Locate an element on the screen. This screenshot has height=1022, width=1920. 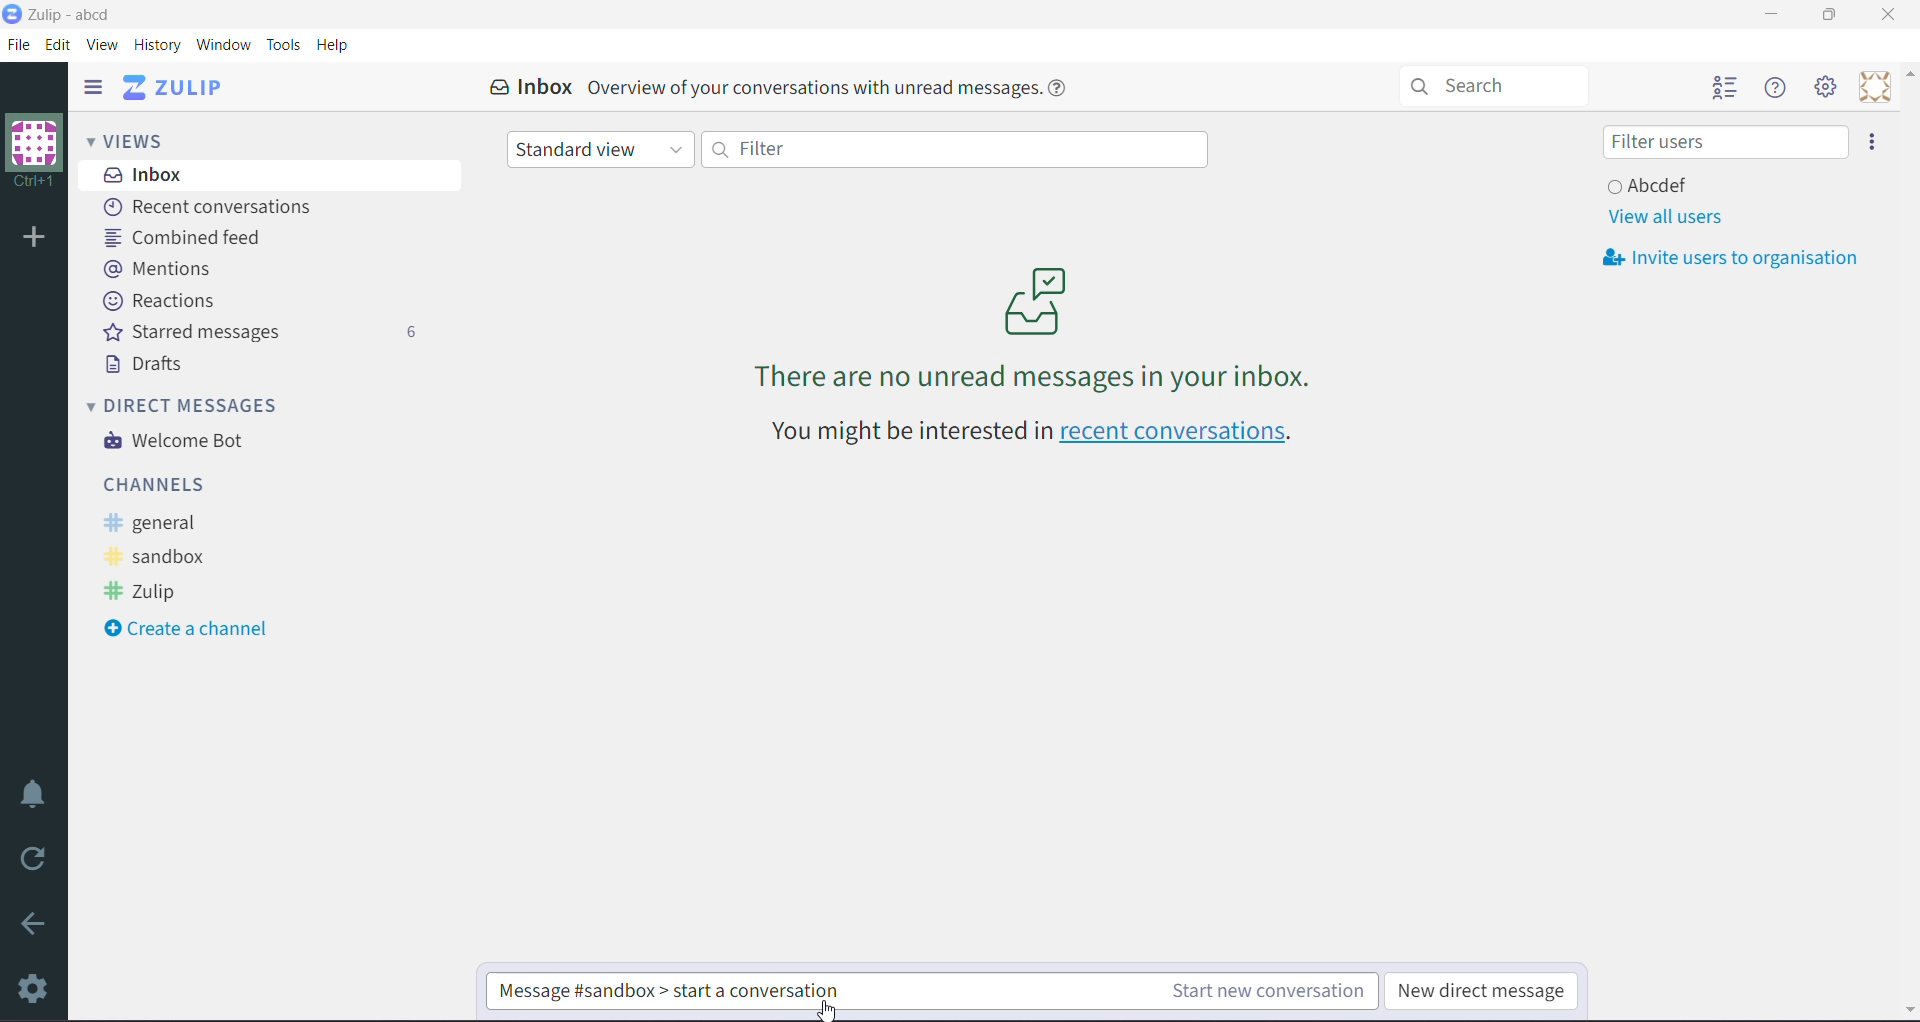
Hide user list is located at coordinates (1723, 89).